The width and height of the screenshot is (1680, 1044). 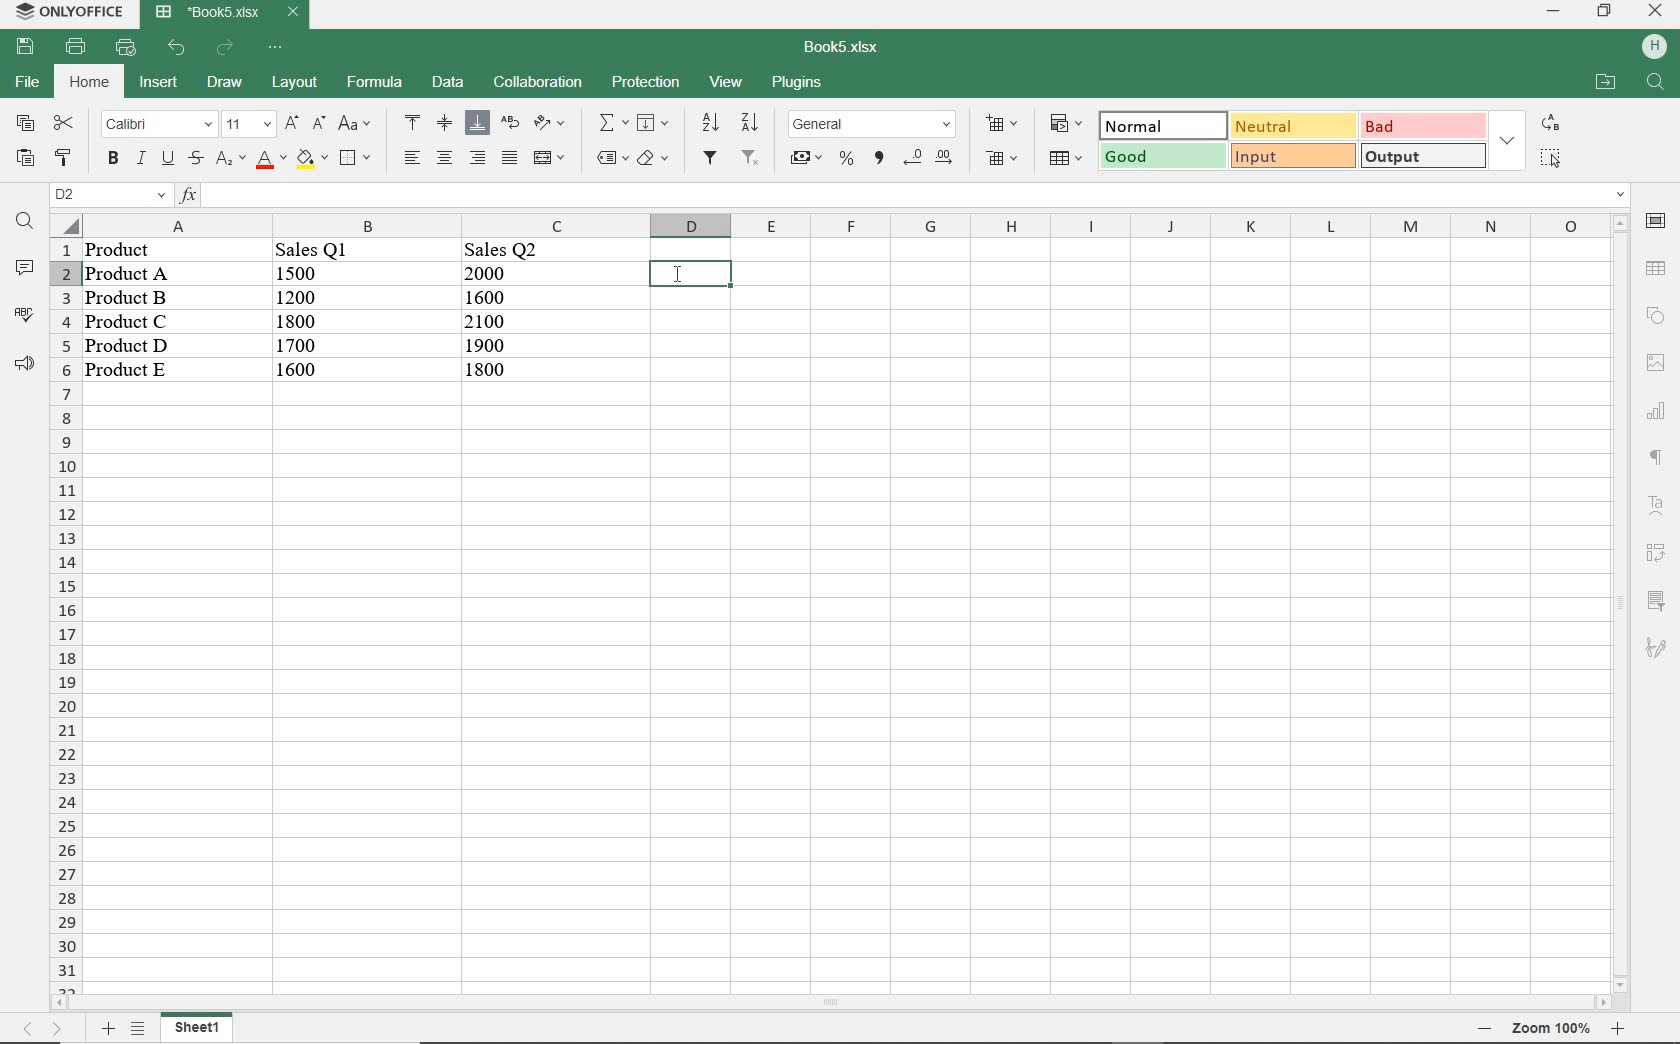 What do you see at coordinates (63, 226) in the screenshot?
I see `Select all` at bounding box center [63, 226].